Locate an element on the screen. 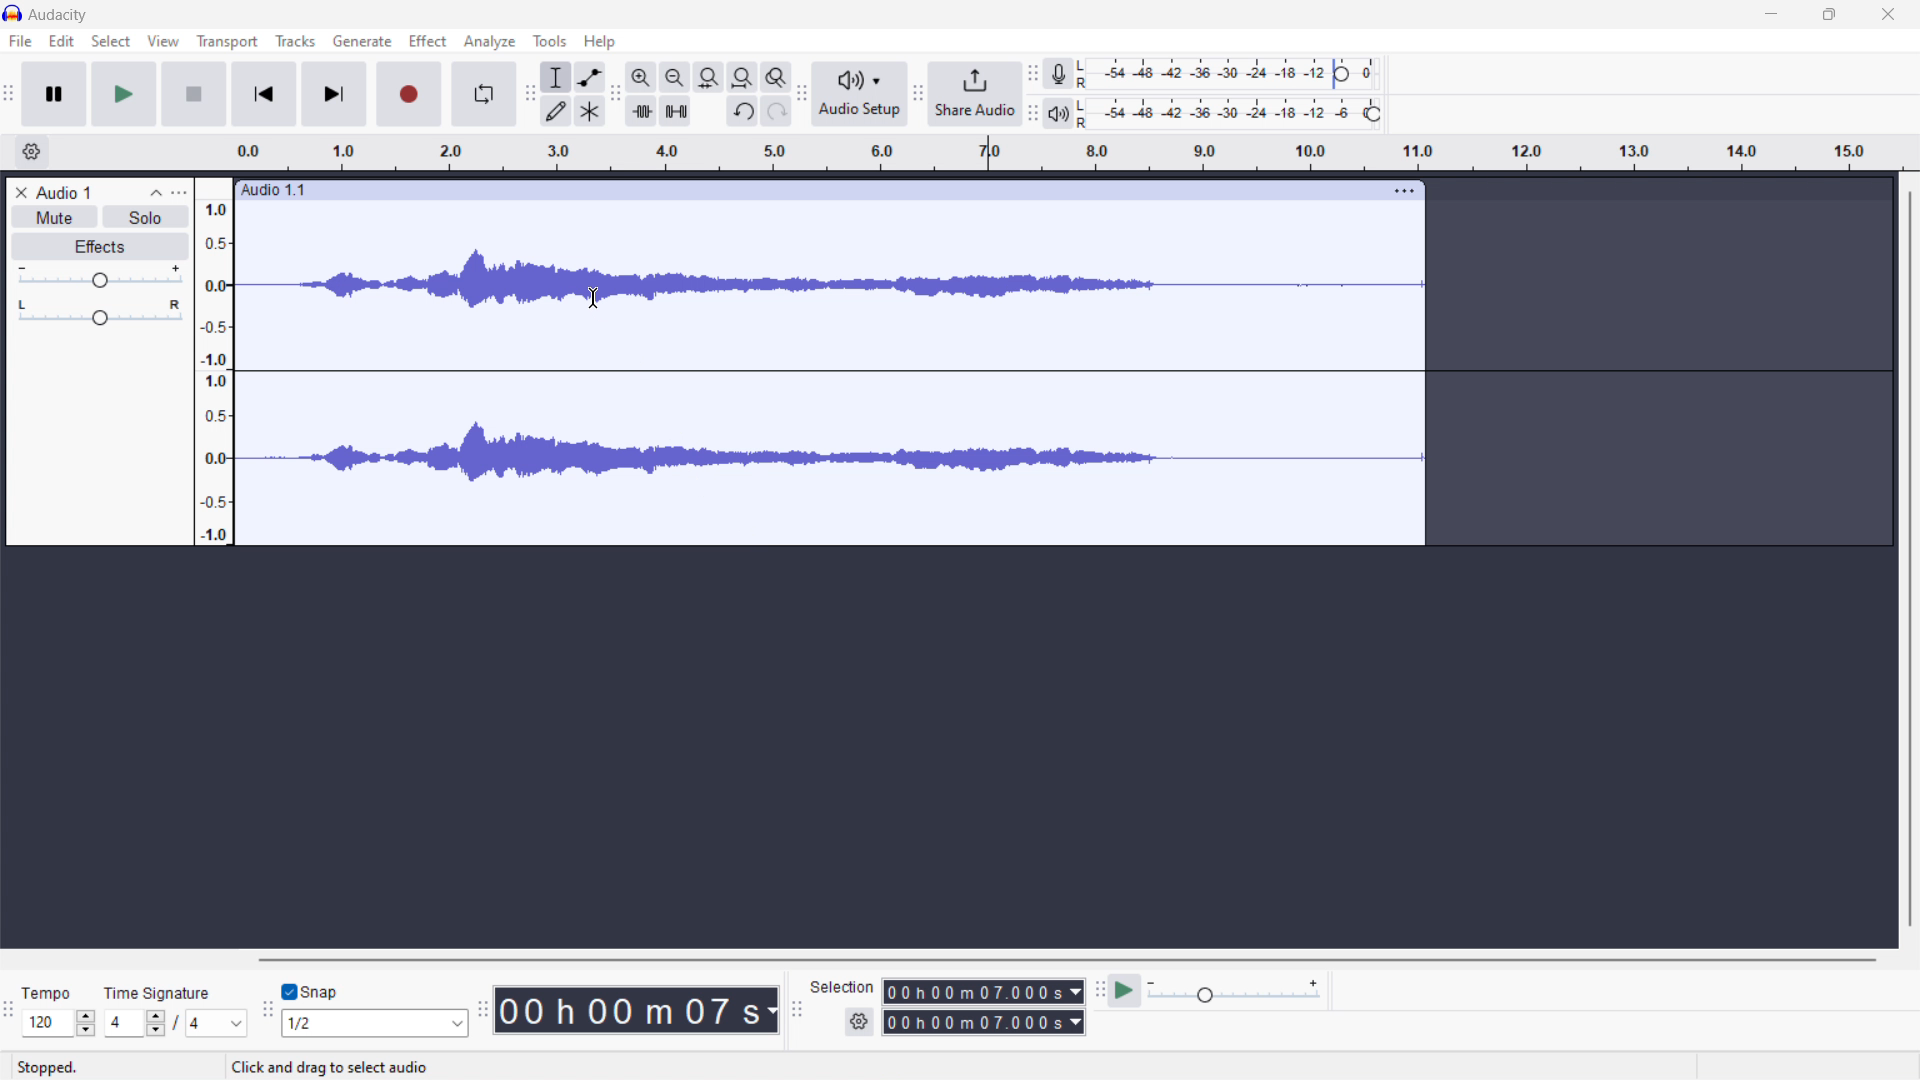 This screenshot has height=1080, width=1920. cursor is located at coordinates (594, 299).